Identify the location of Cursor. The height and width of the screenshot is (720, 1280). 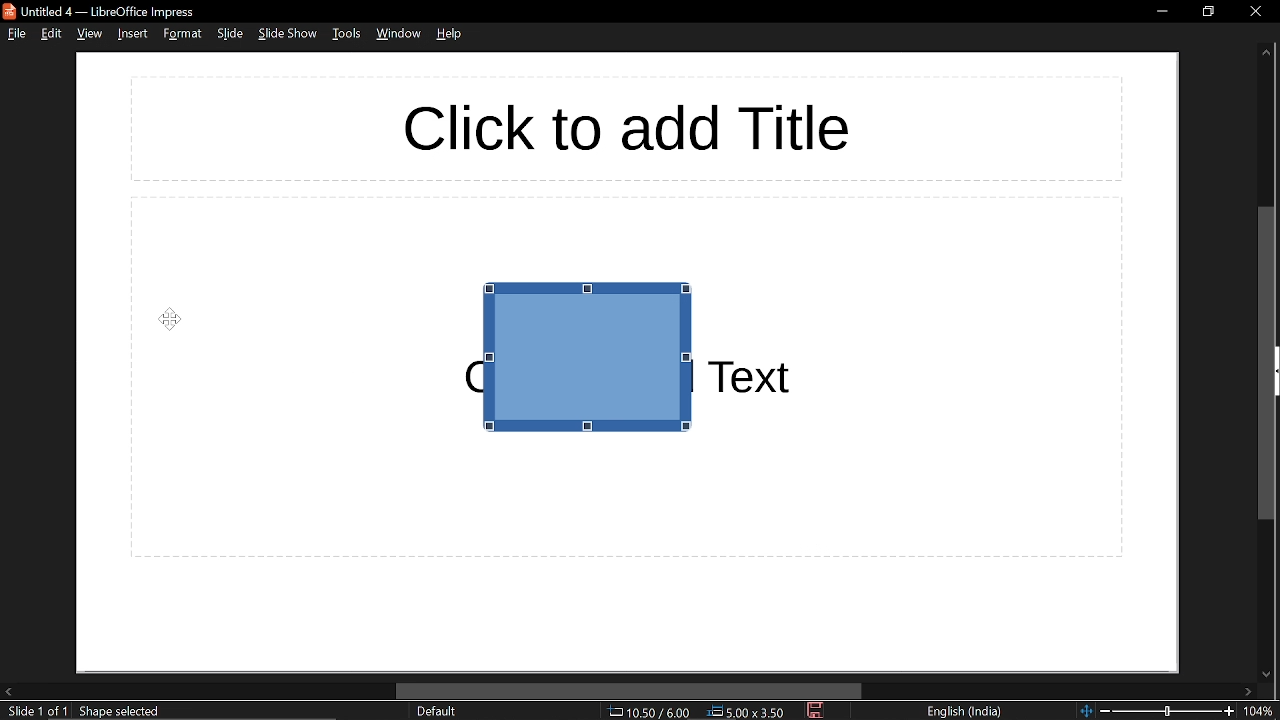
(171, 318).